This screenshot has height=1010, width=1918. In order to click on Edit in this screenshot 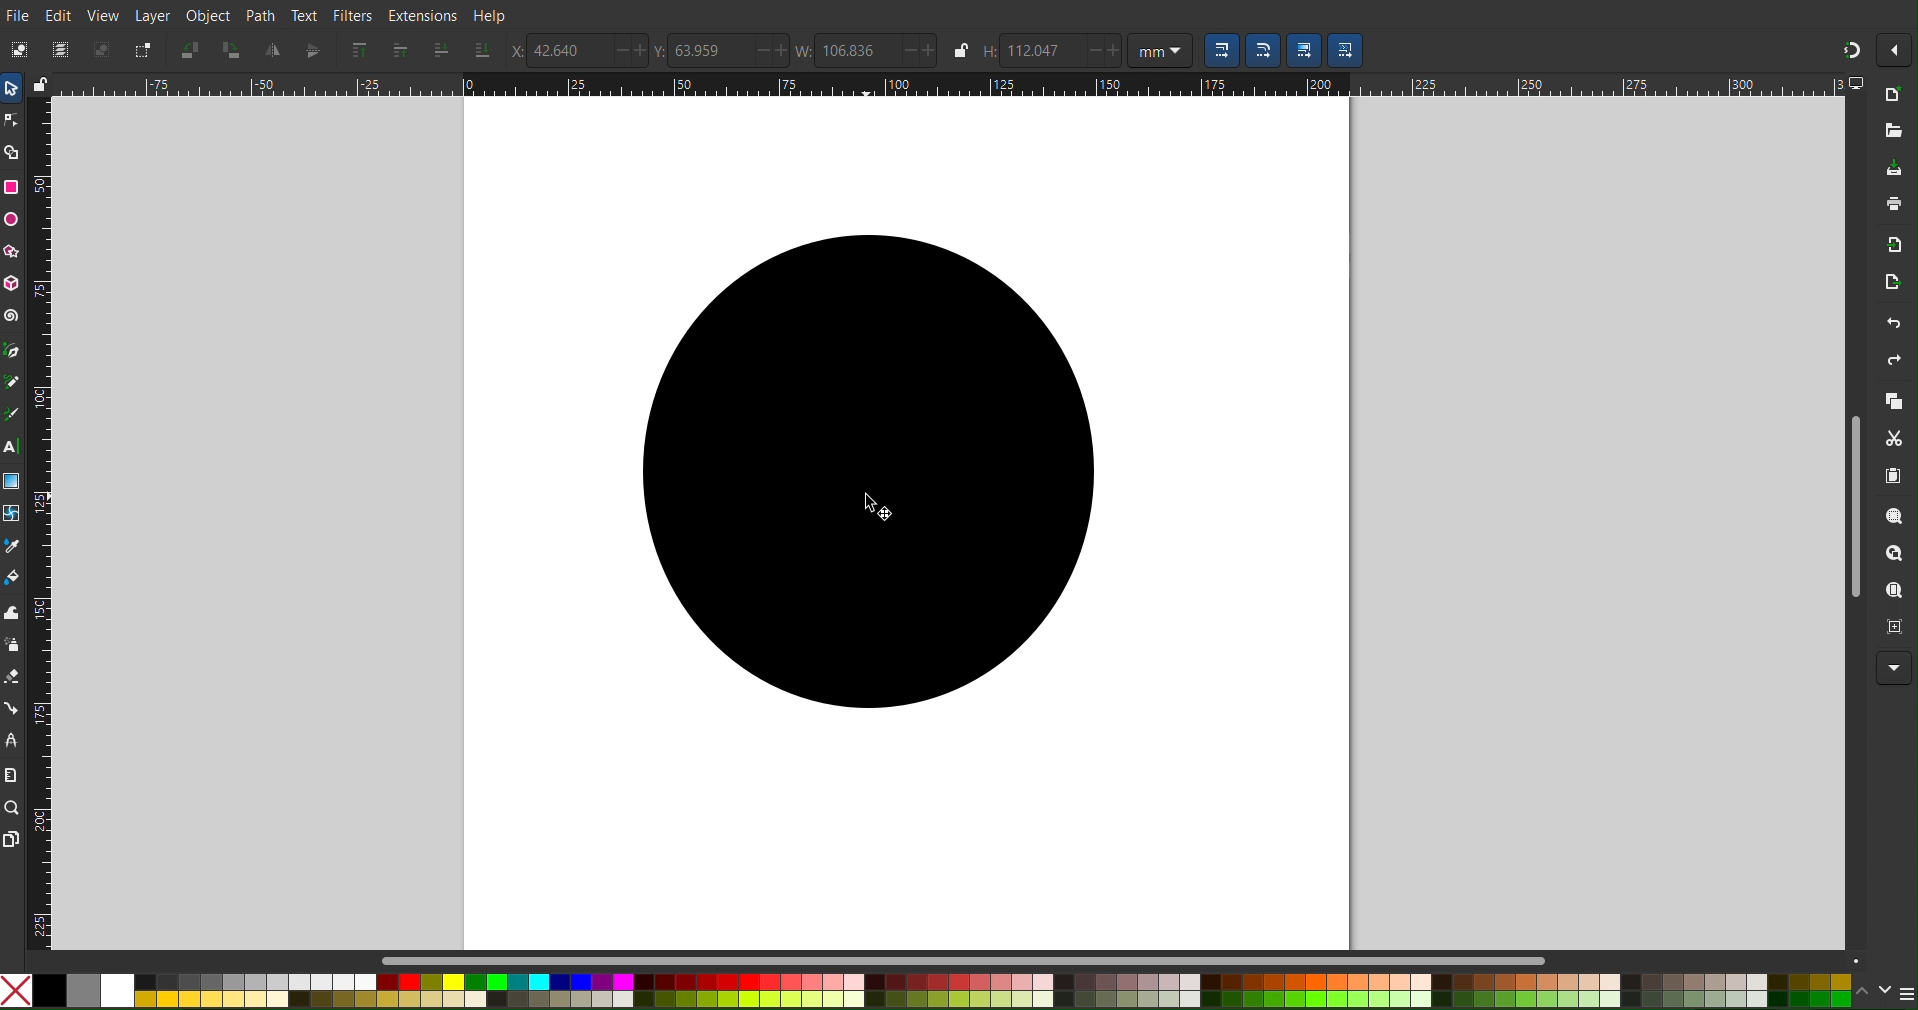, I will do `click(63, 14)`.